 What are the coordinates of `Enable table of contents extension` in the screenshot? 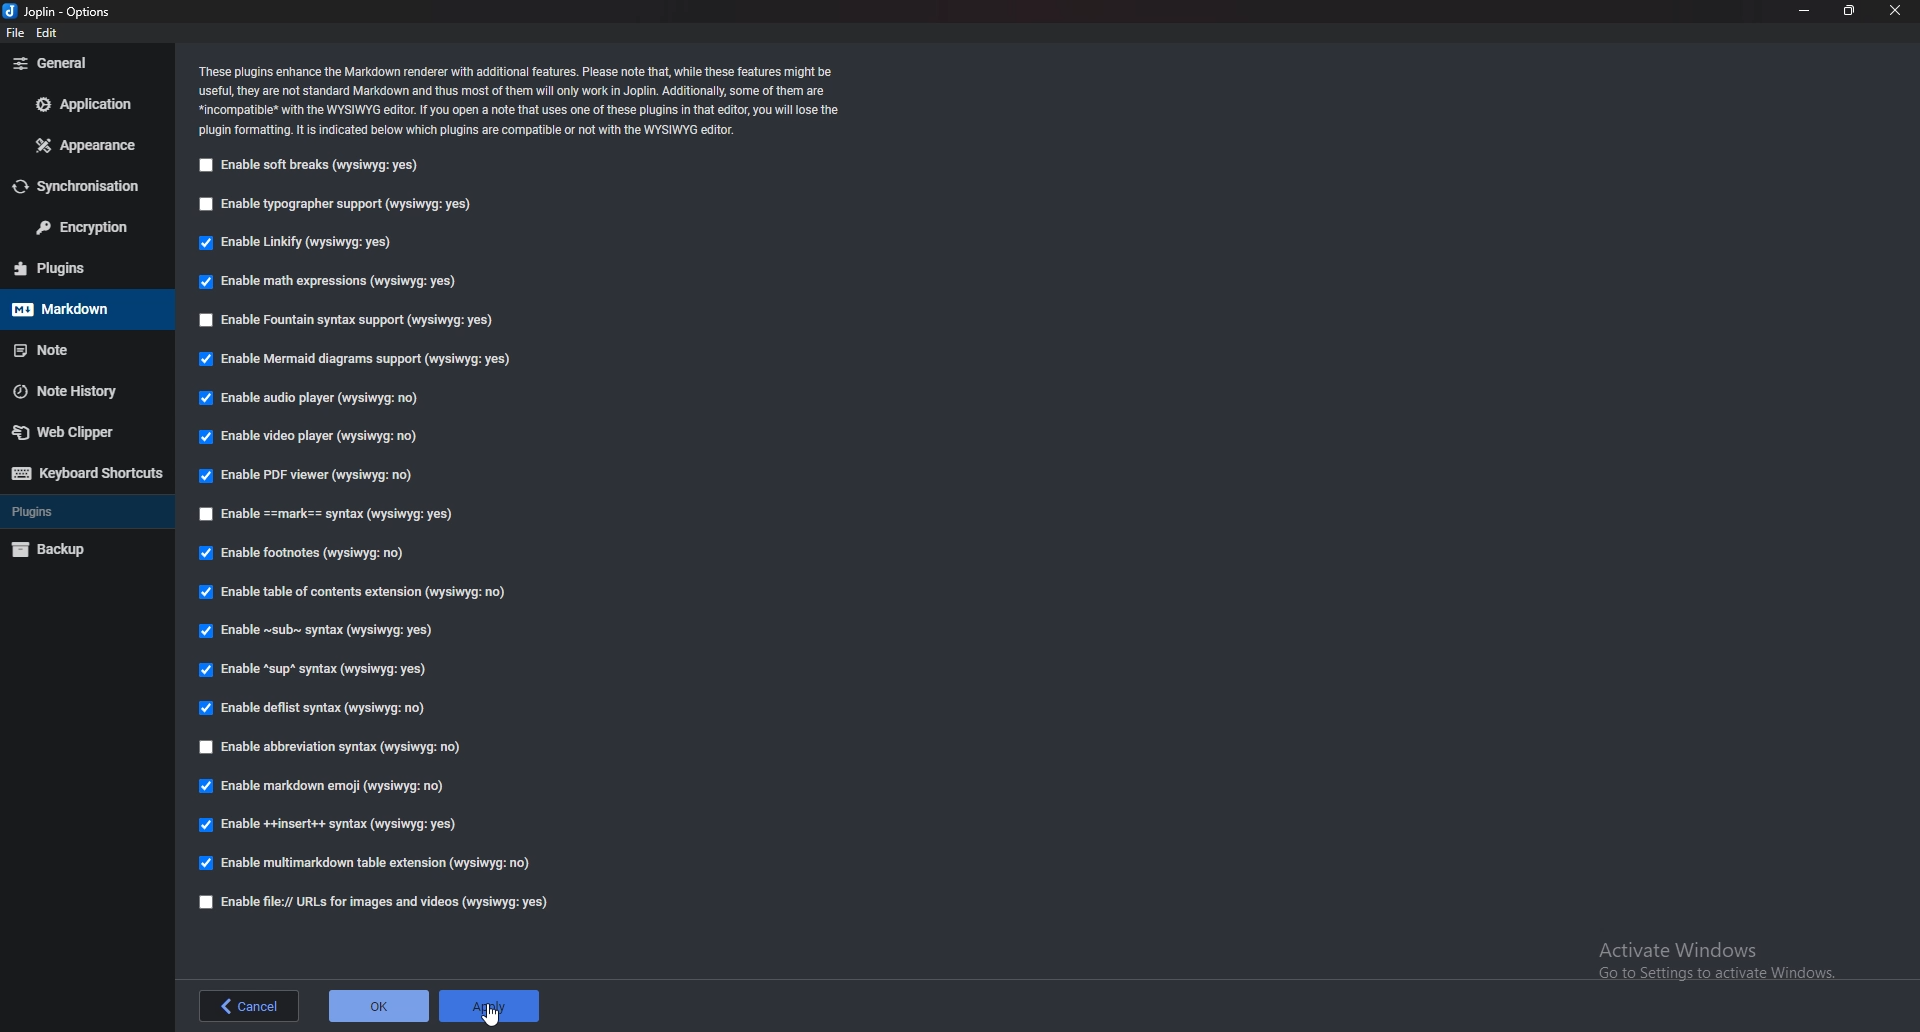 It's located at (357, 591).